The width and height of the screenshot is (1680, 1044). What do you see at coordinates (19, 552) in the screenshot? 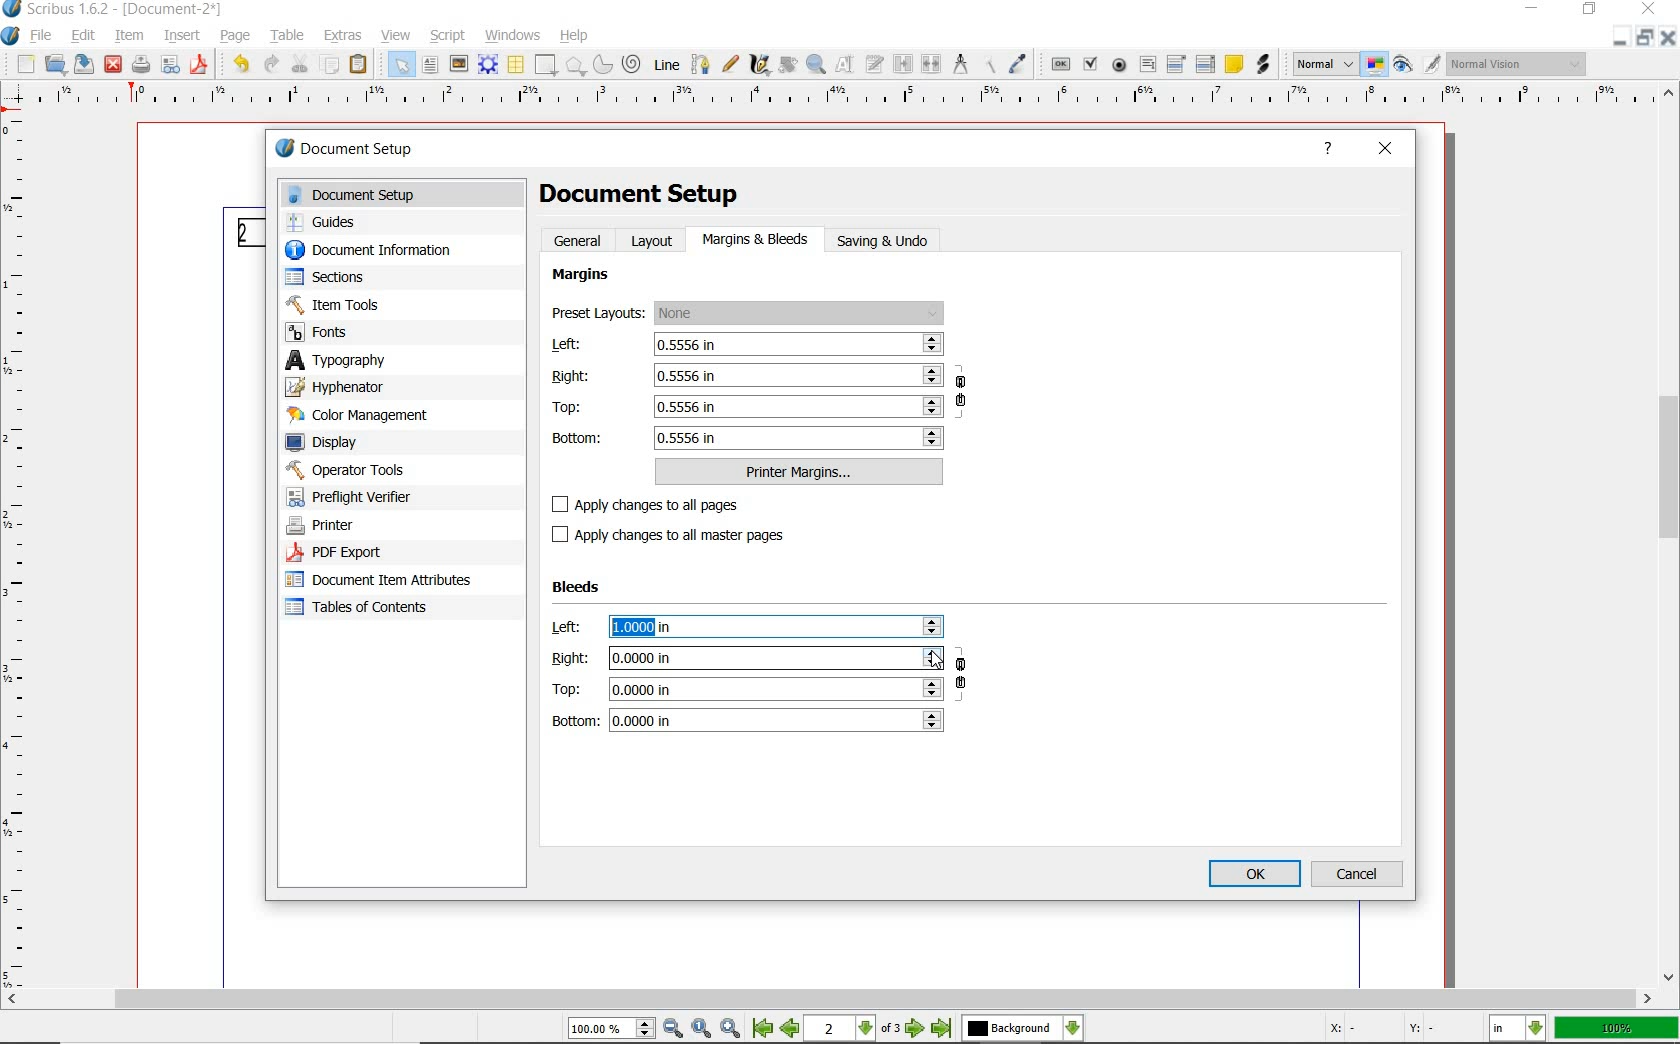
I see `Vertical Margin` at bounding box center [19, 552].